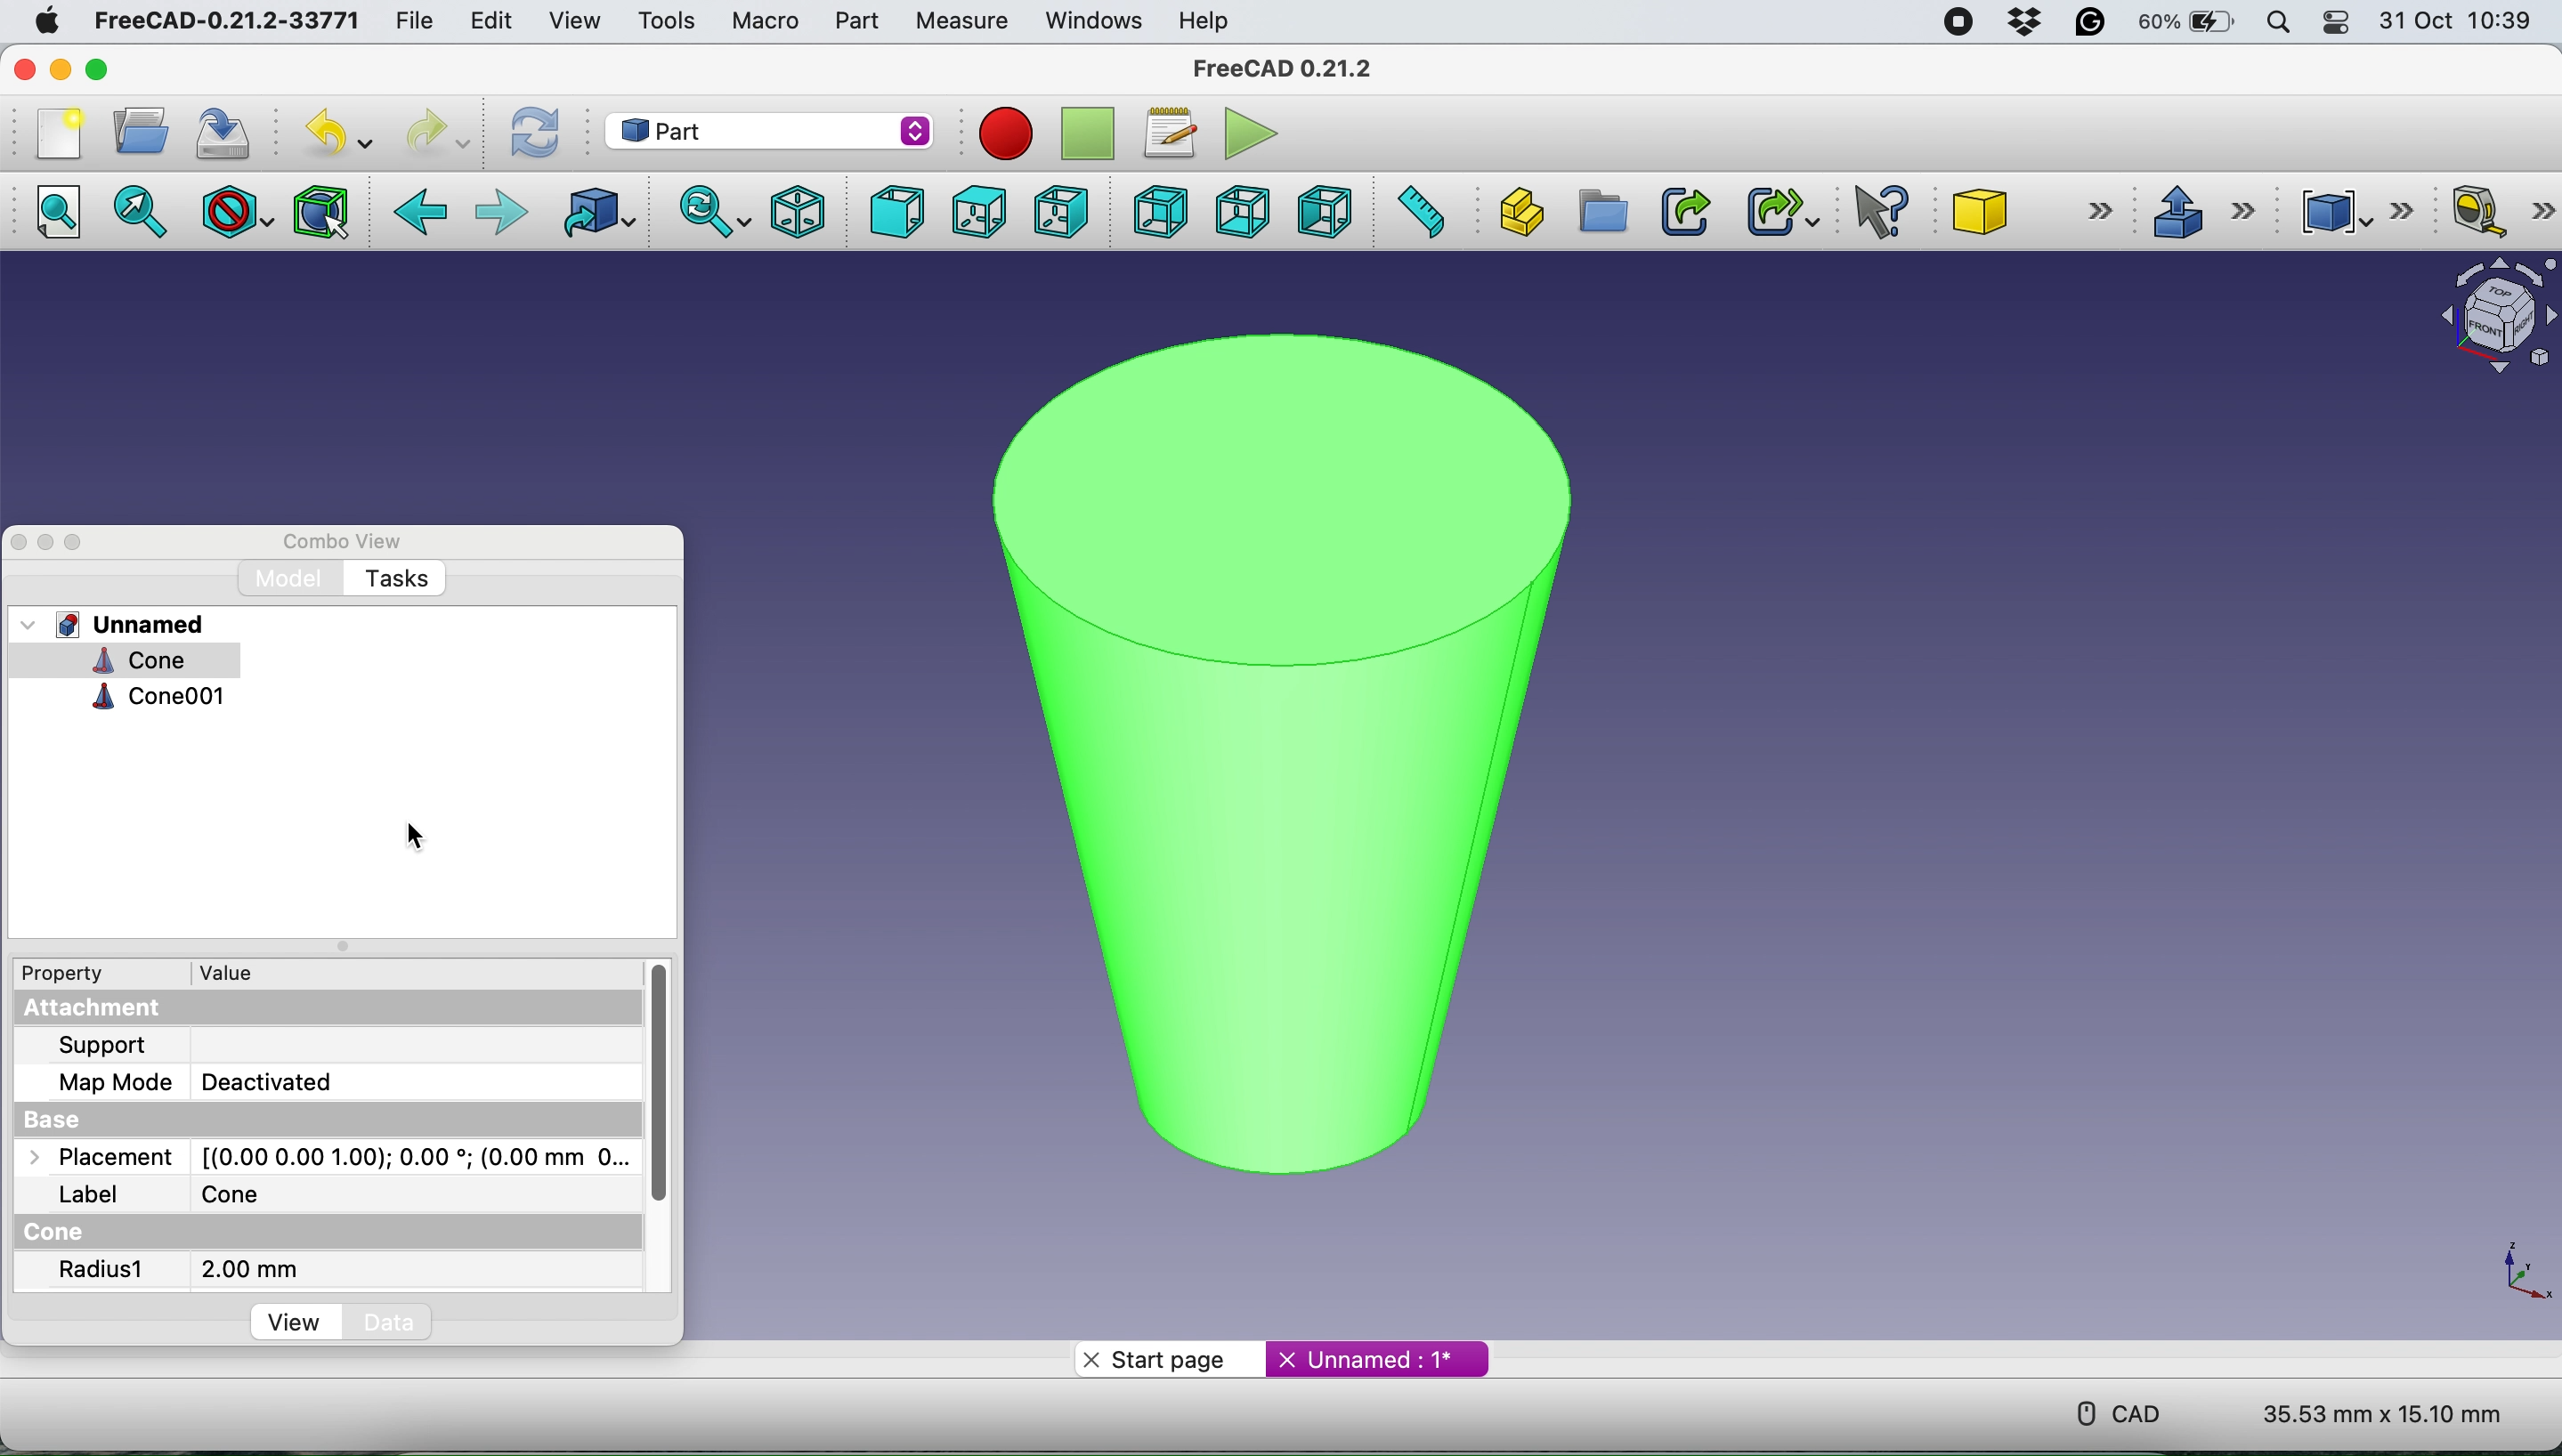 The image size is (2562, 1456). Describe the element at coordinates (1168, 1358) in the screenshot. I see `start page` at that location.